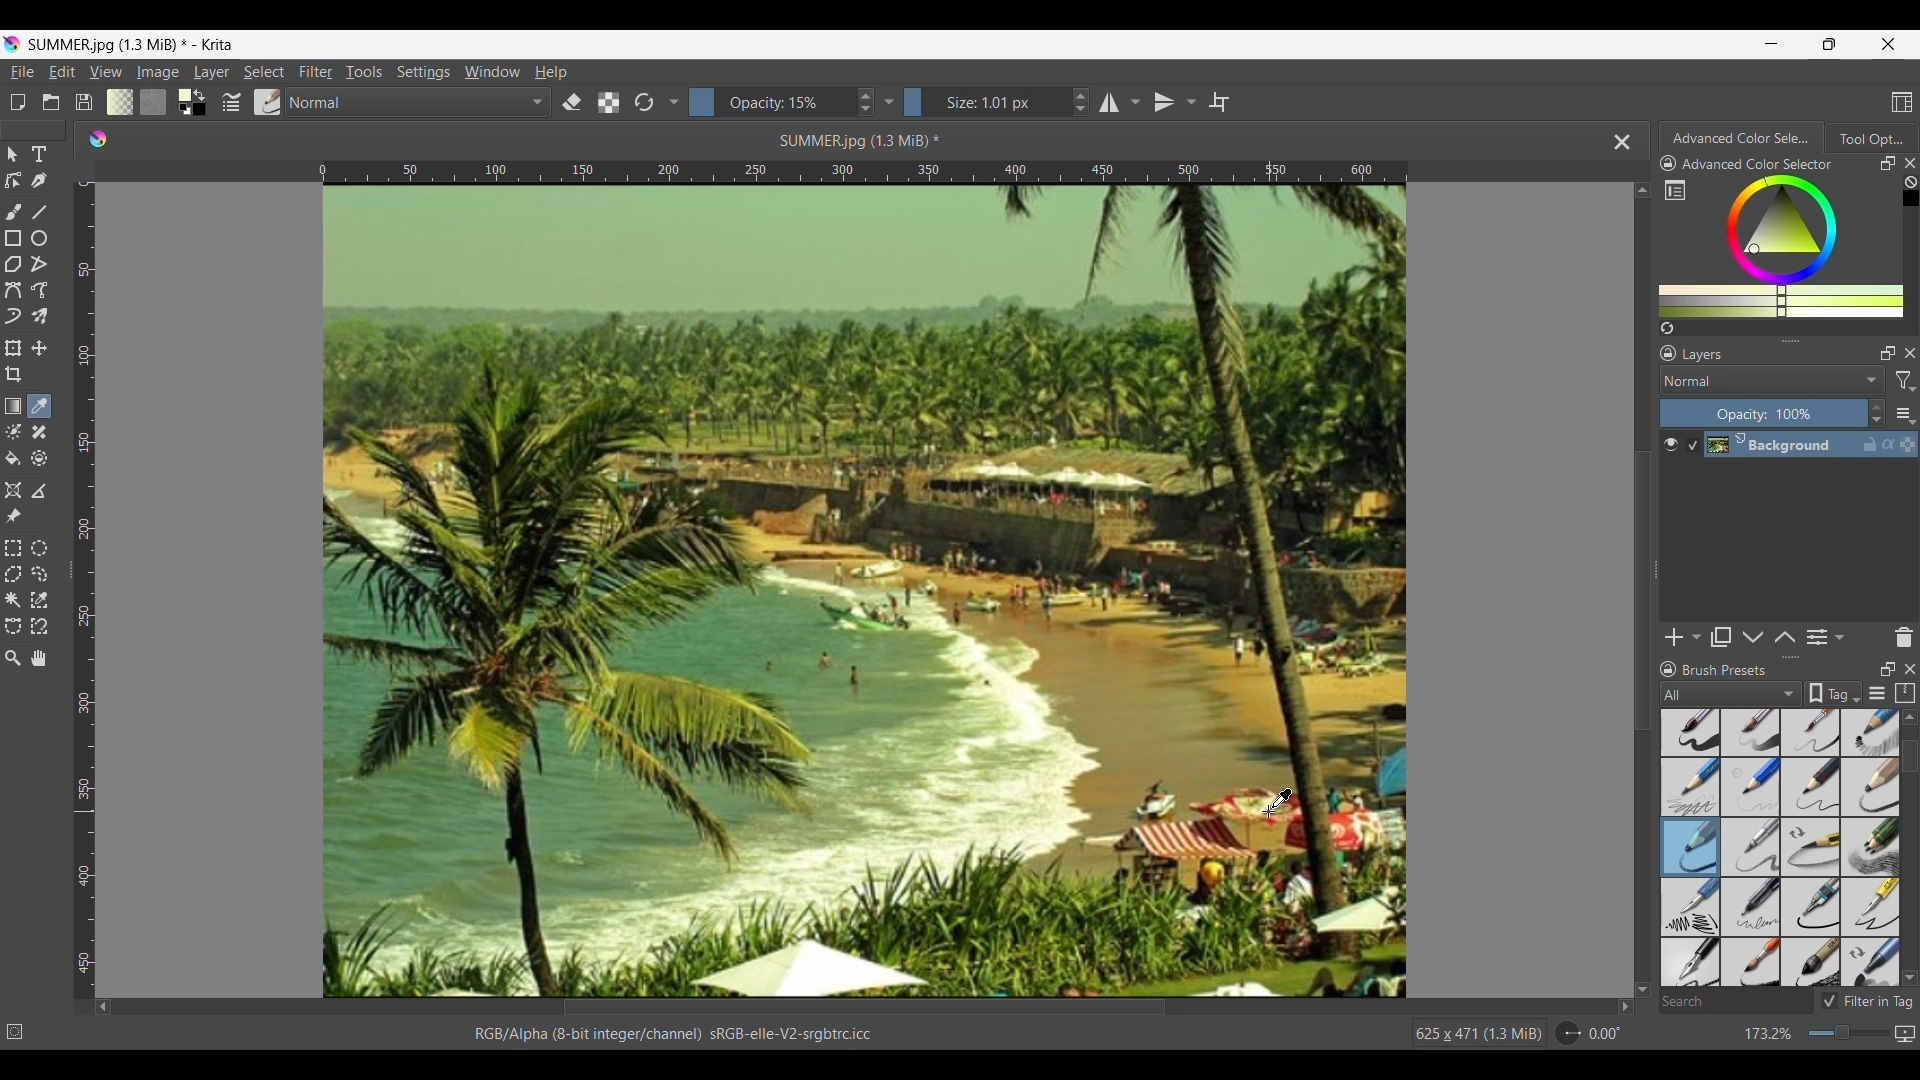 The image size is (1920, 1080). I want to click on Fill patterns, so click(153, 101).